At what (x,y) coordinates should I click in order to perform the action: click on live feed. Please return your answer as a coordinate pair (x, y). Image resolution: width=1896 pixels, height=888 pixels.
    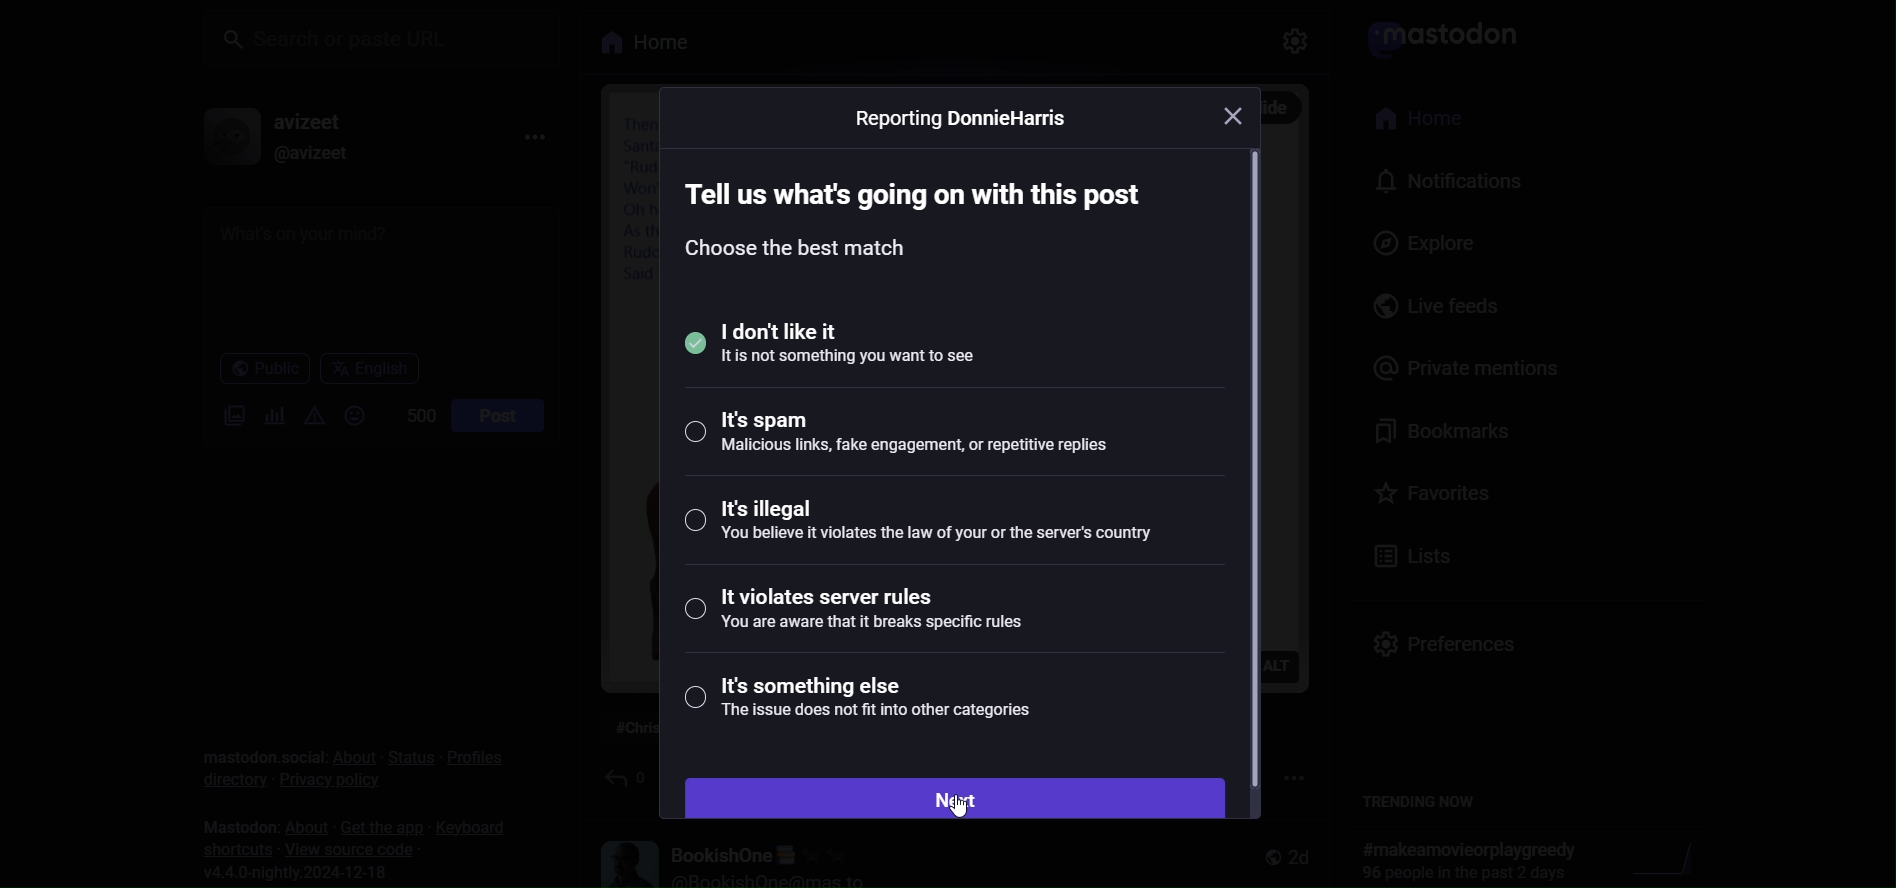
    Looking at the image, I should click on (1420, 307).